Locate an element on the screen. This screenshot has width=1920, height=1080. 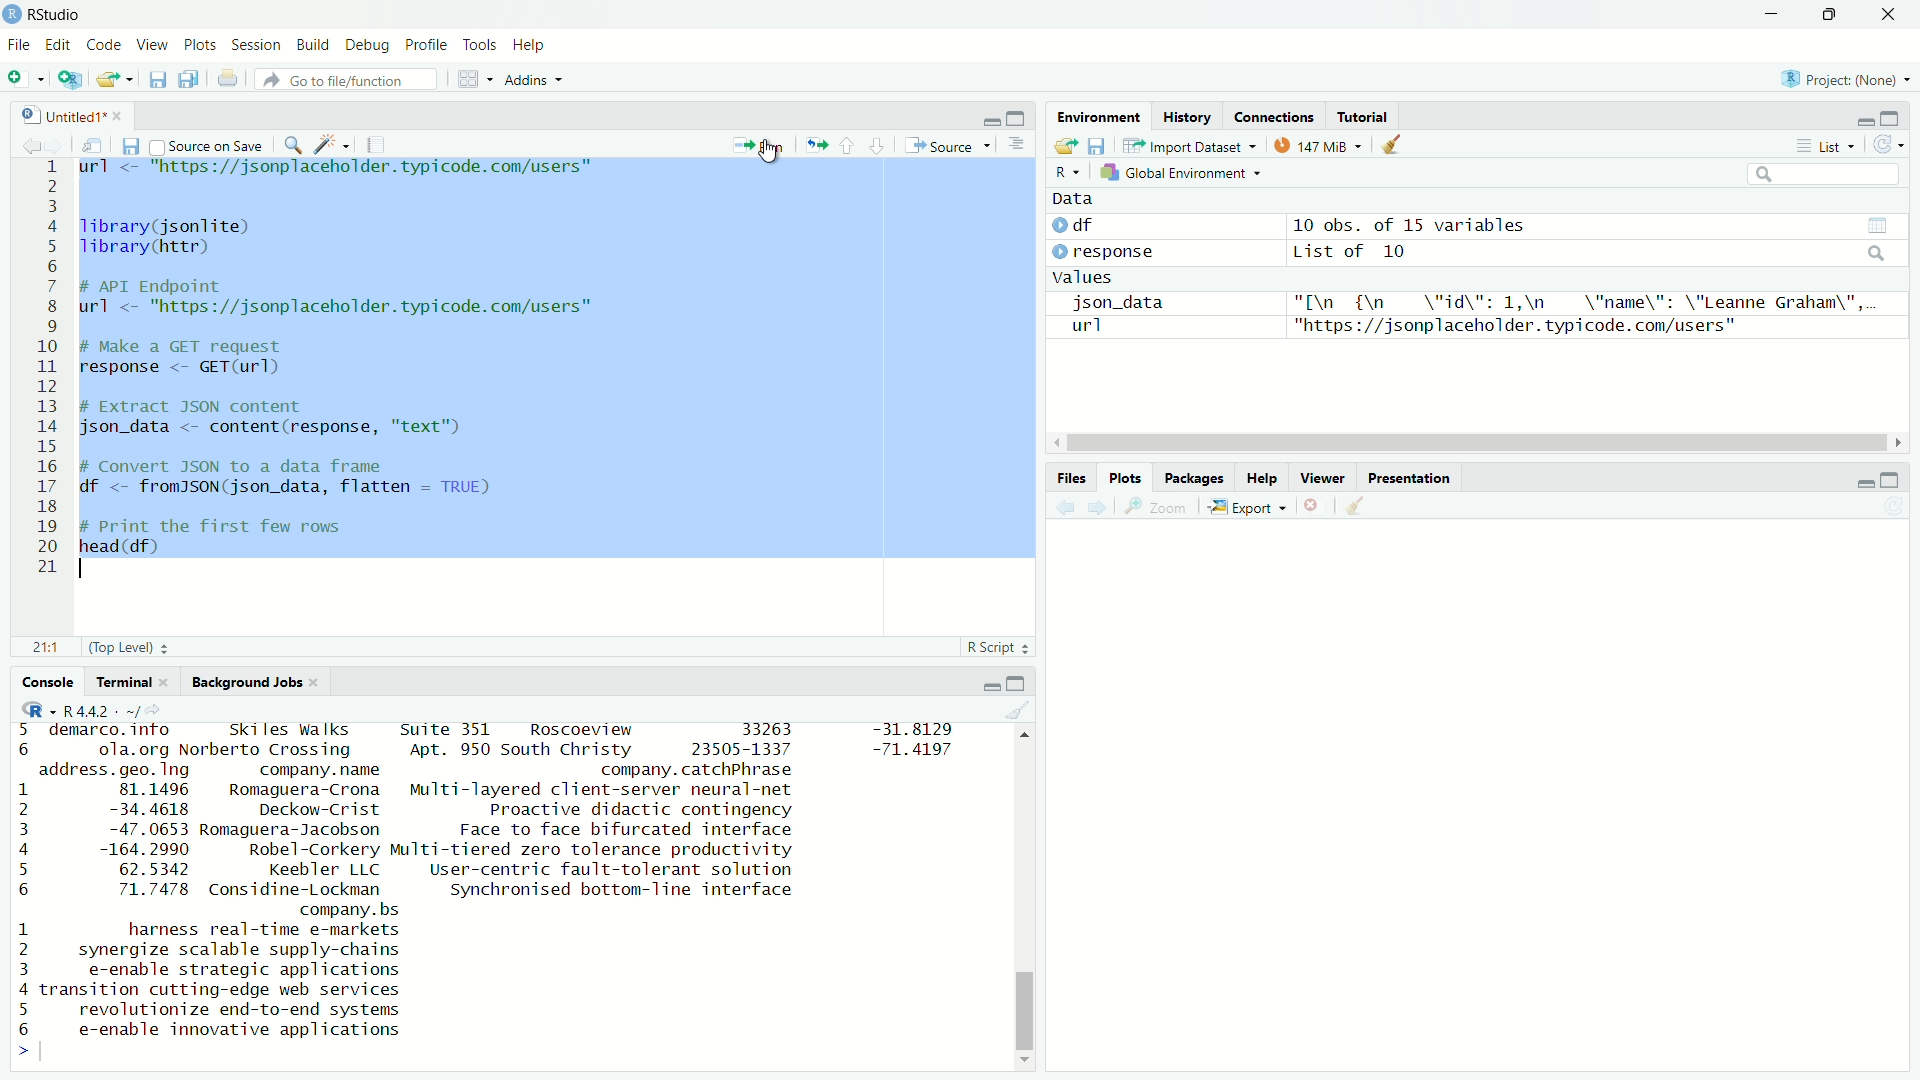
Scroll is located at coordinates (1027, 898).